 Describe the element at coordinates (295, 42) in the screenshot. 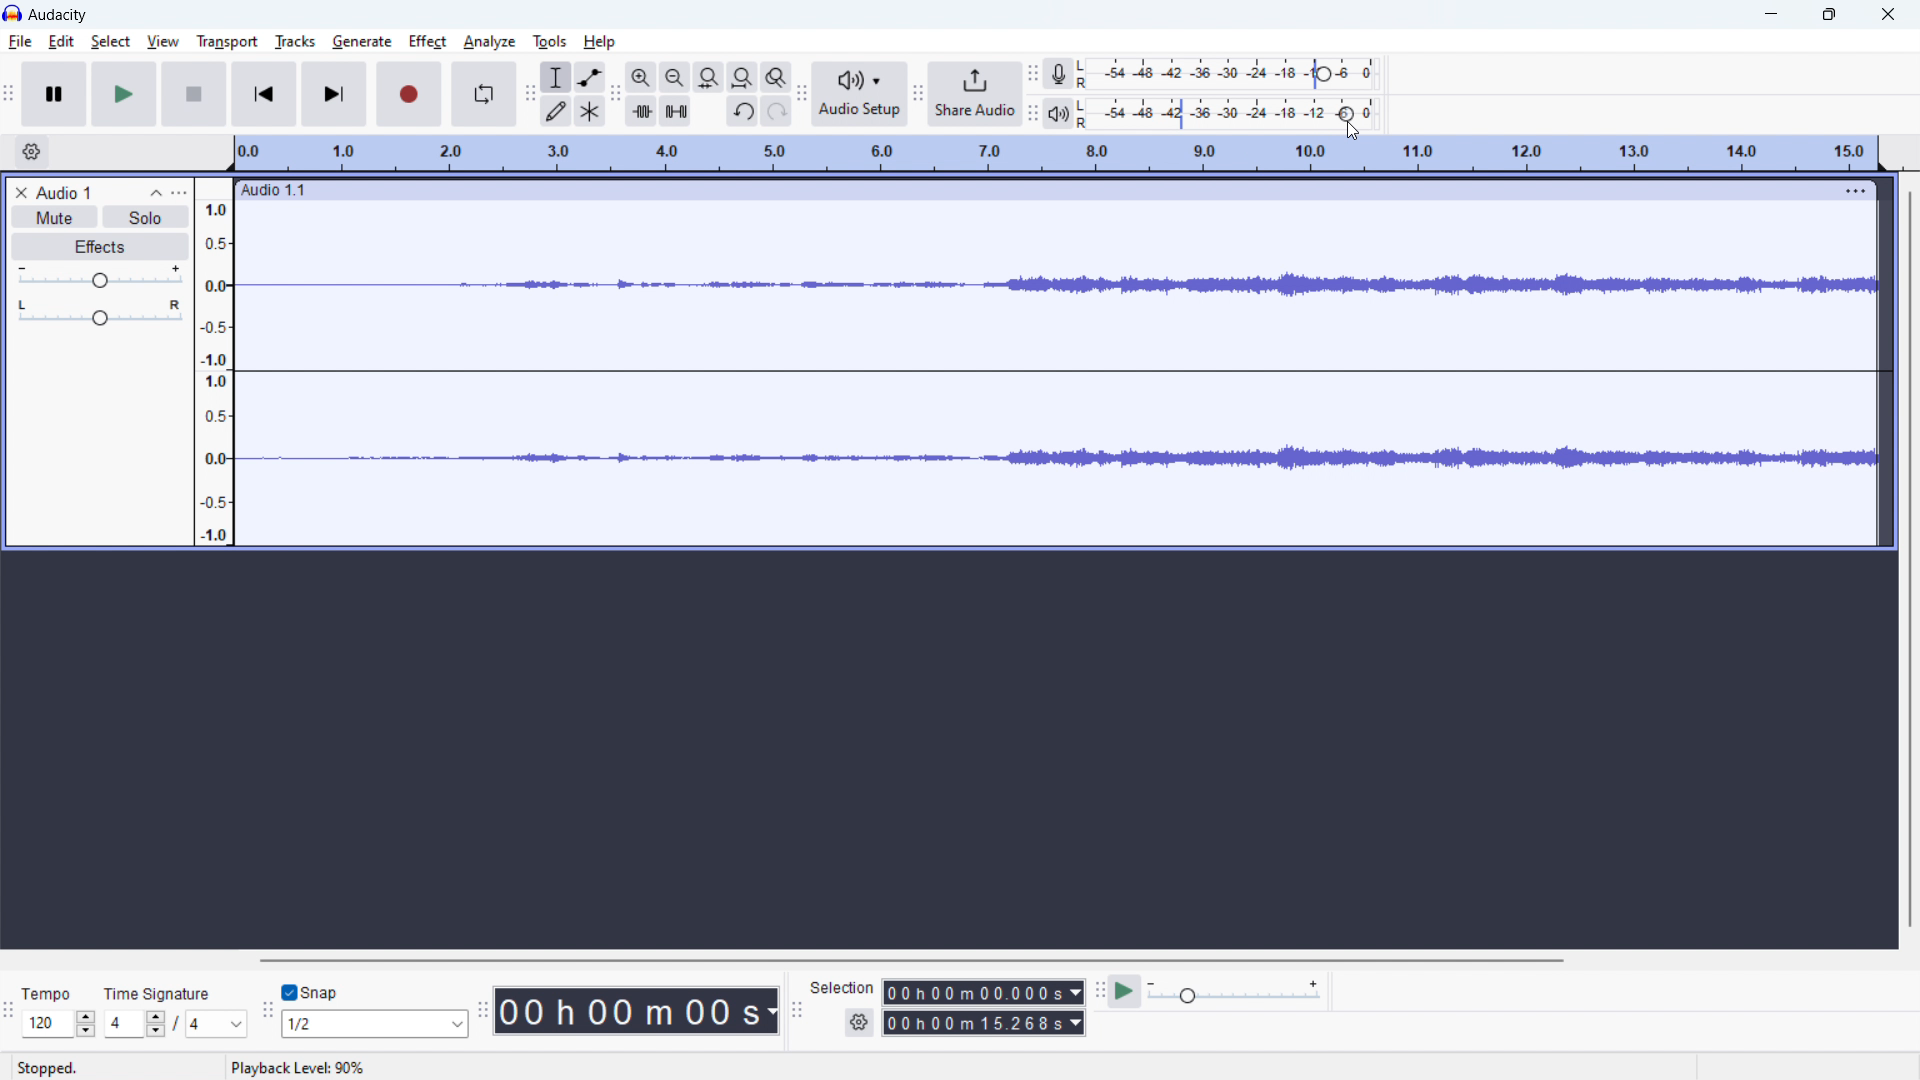

I see `tracks` at that location.